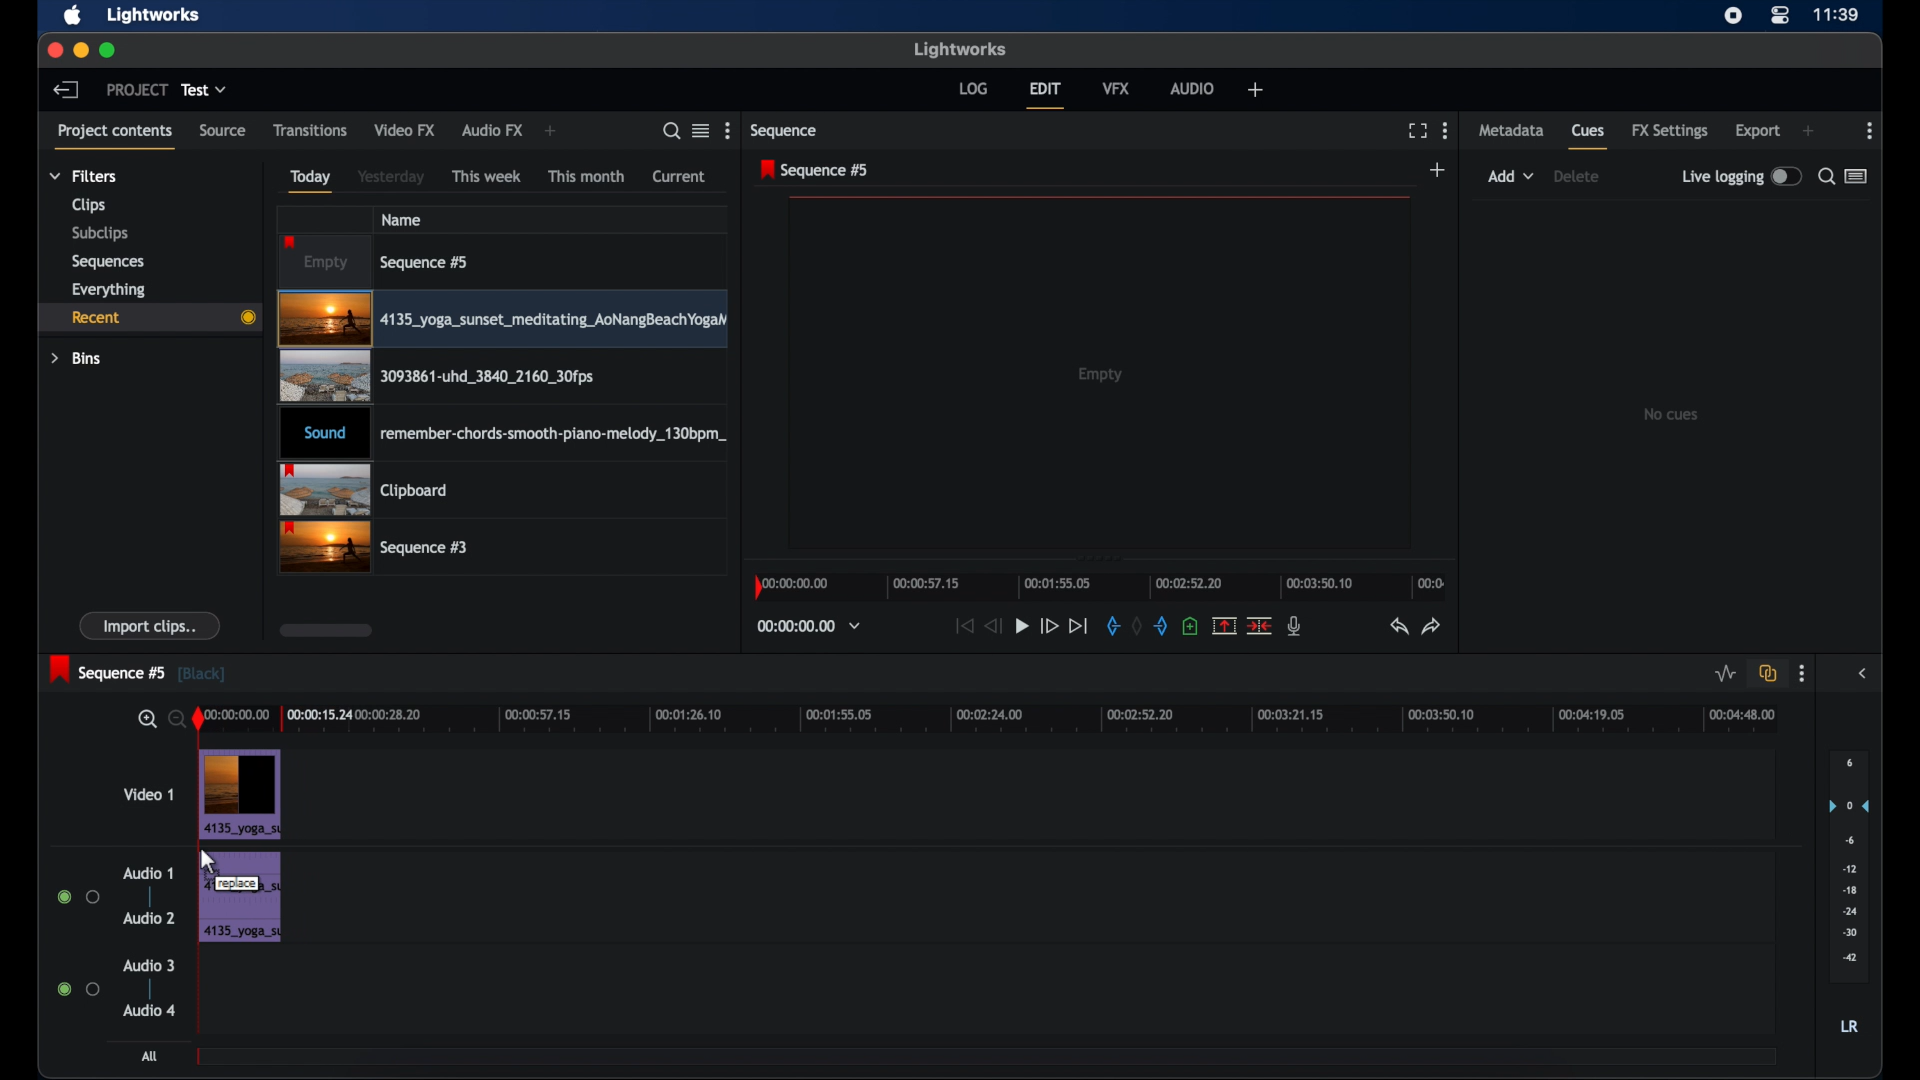 This screenshot has width=1920, height=1080. Describe the element at coordinates (241, 900) in the screenshot. I see `audio clip` at that location.